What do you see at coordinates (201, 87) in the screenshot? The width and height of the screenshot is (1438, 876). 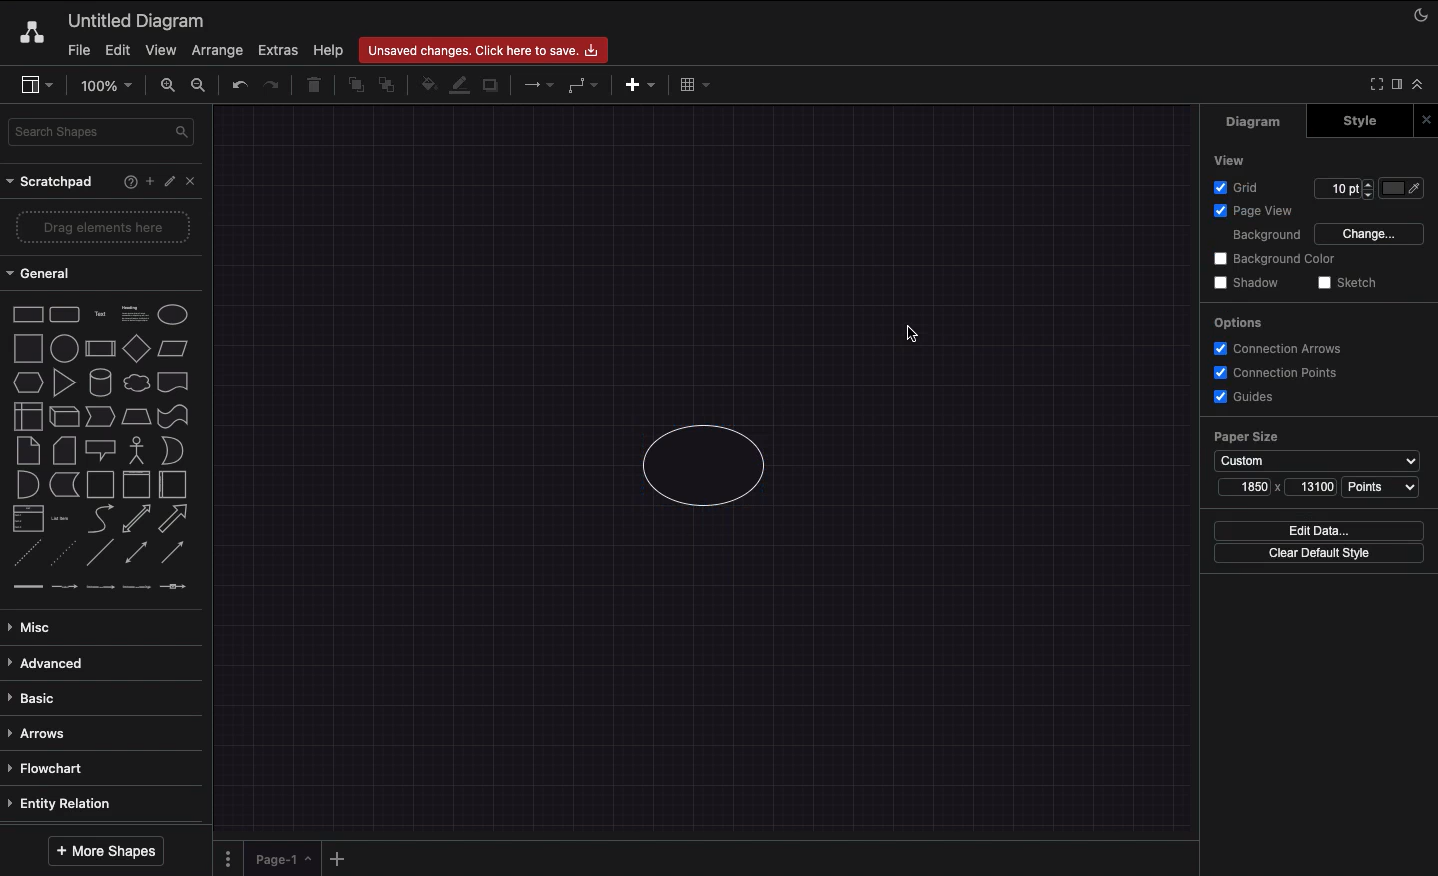 I see `Zoom out` at bounding box center [201, 87].